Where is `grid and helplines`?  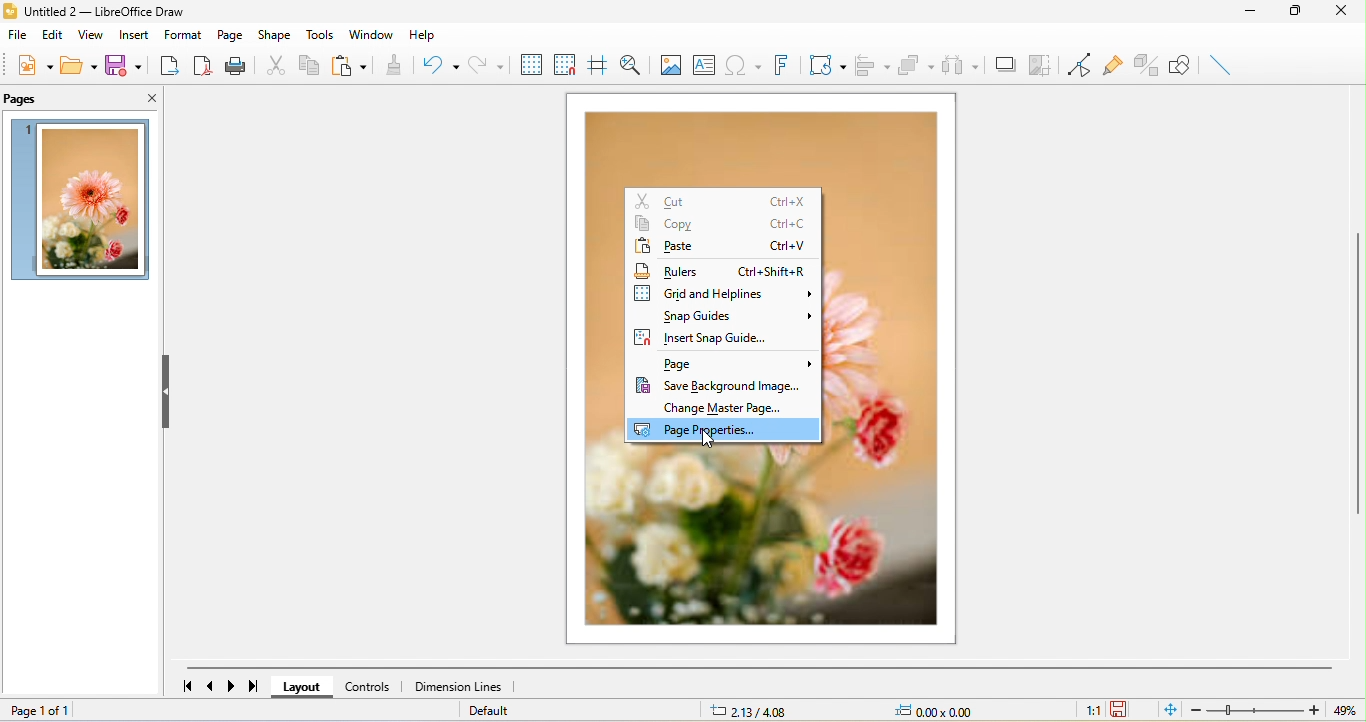
grid and helplines is located at coordinates (725, 292).